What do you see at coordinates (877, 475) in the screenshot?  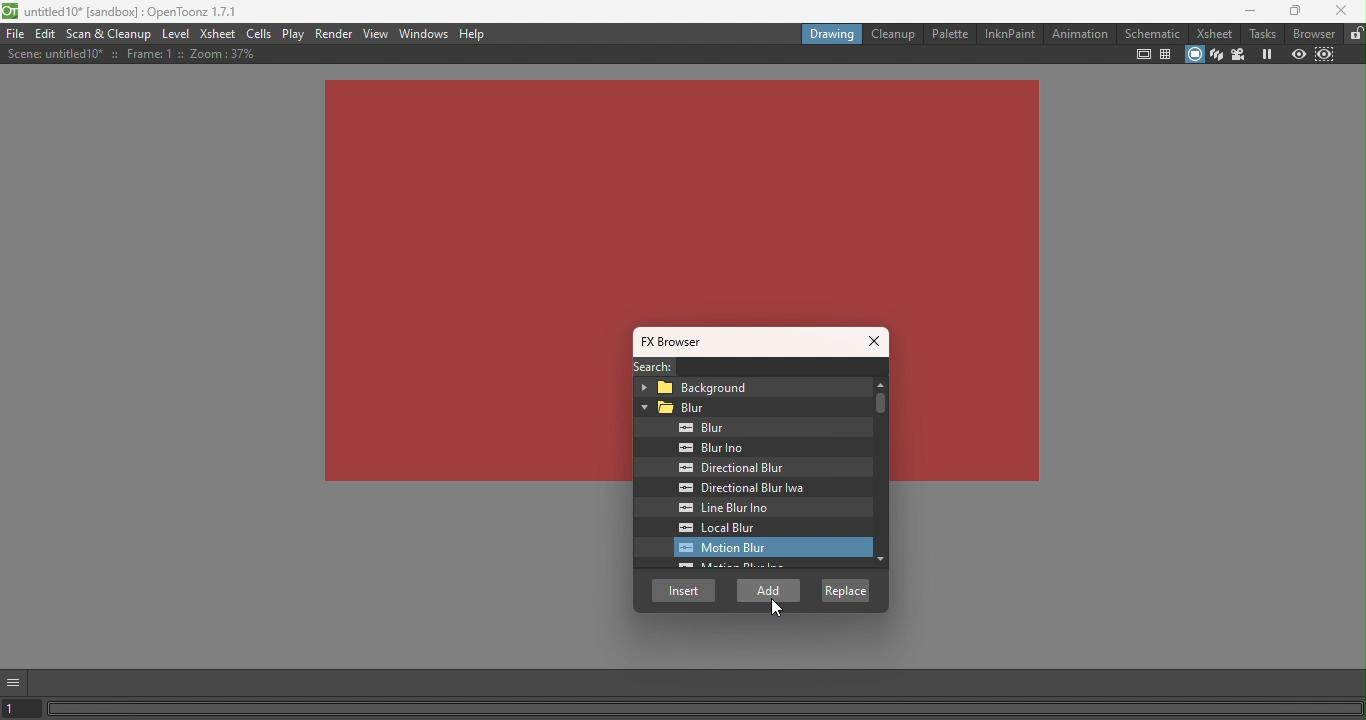 I see `Vertical scroll bar` at bounding box center [877, 475].